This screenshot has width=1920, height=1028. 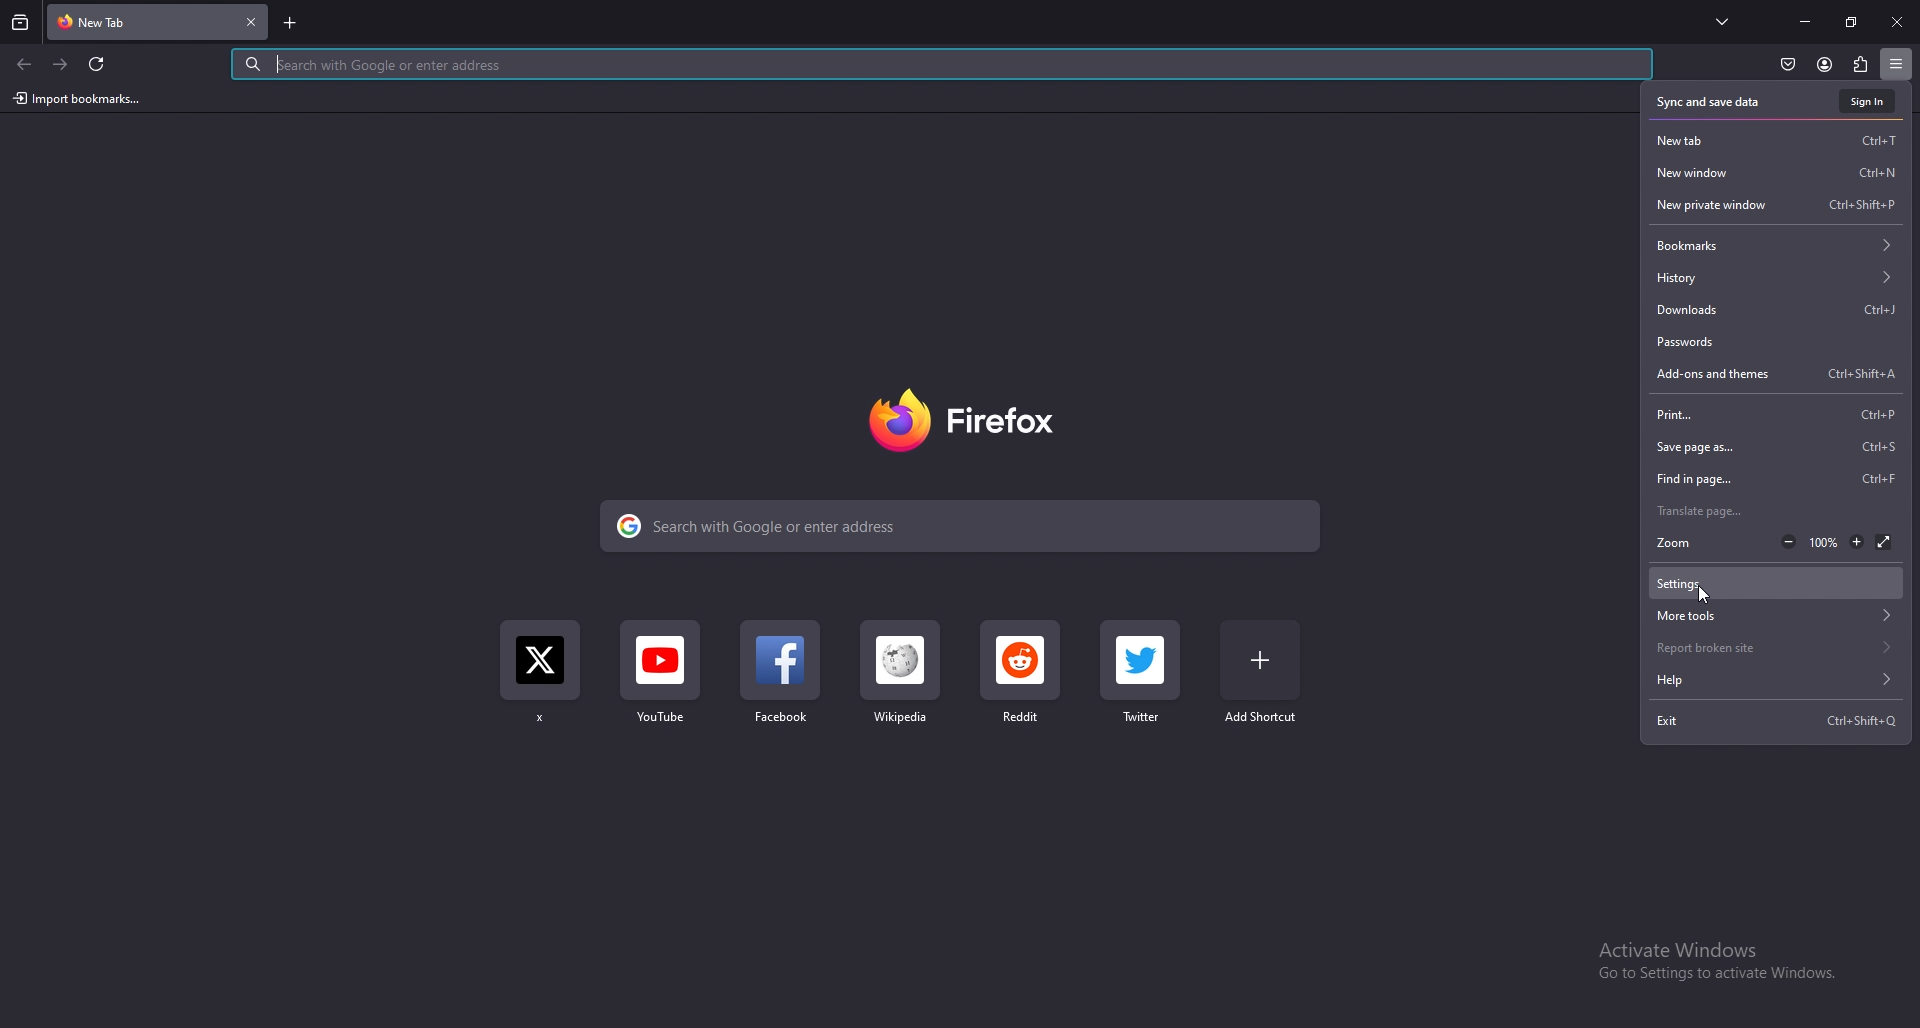 I want to click on print, so click(x=1775, y=414).